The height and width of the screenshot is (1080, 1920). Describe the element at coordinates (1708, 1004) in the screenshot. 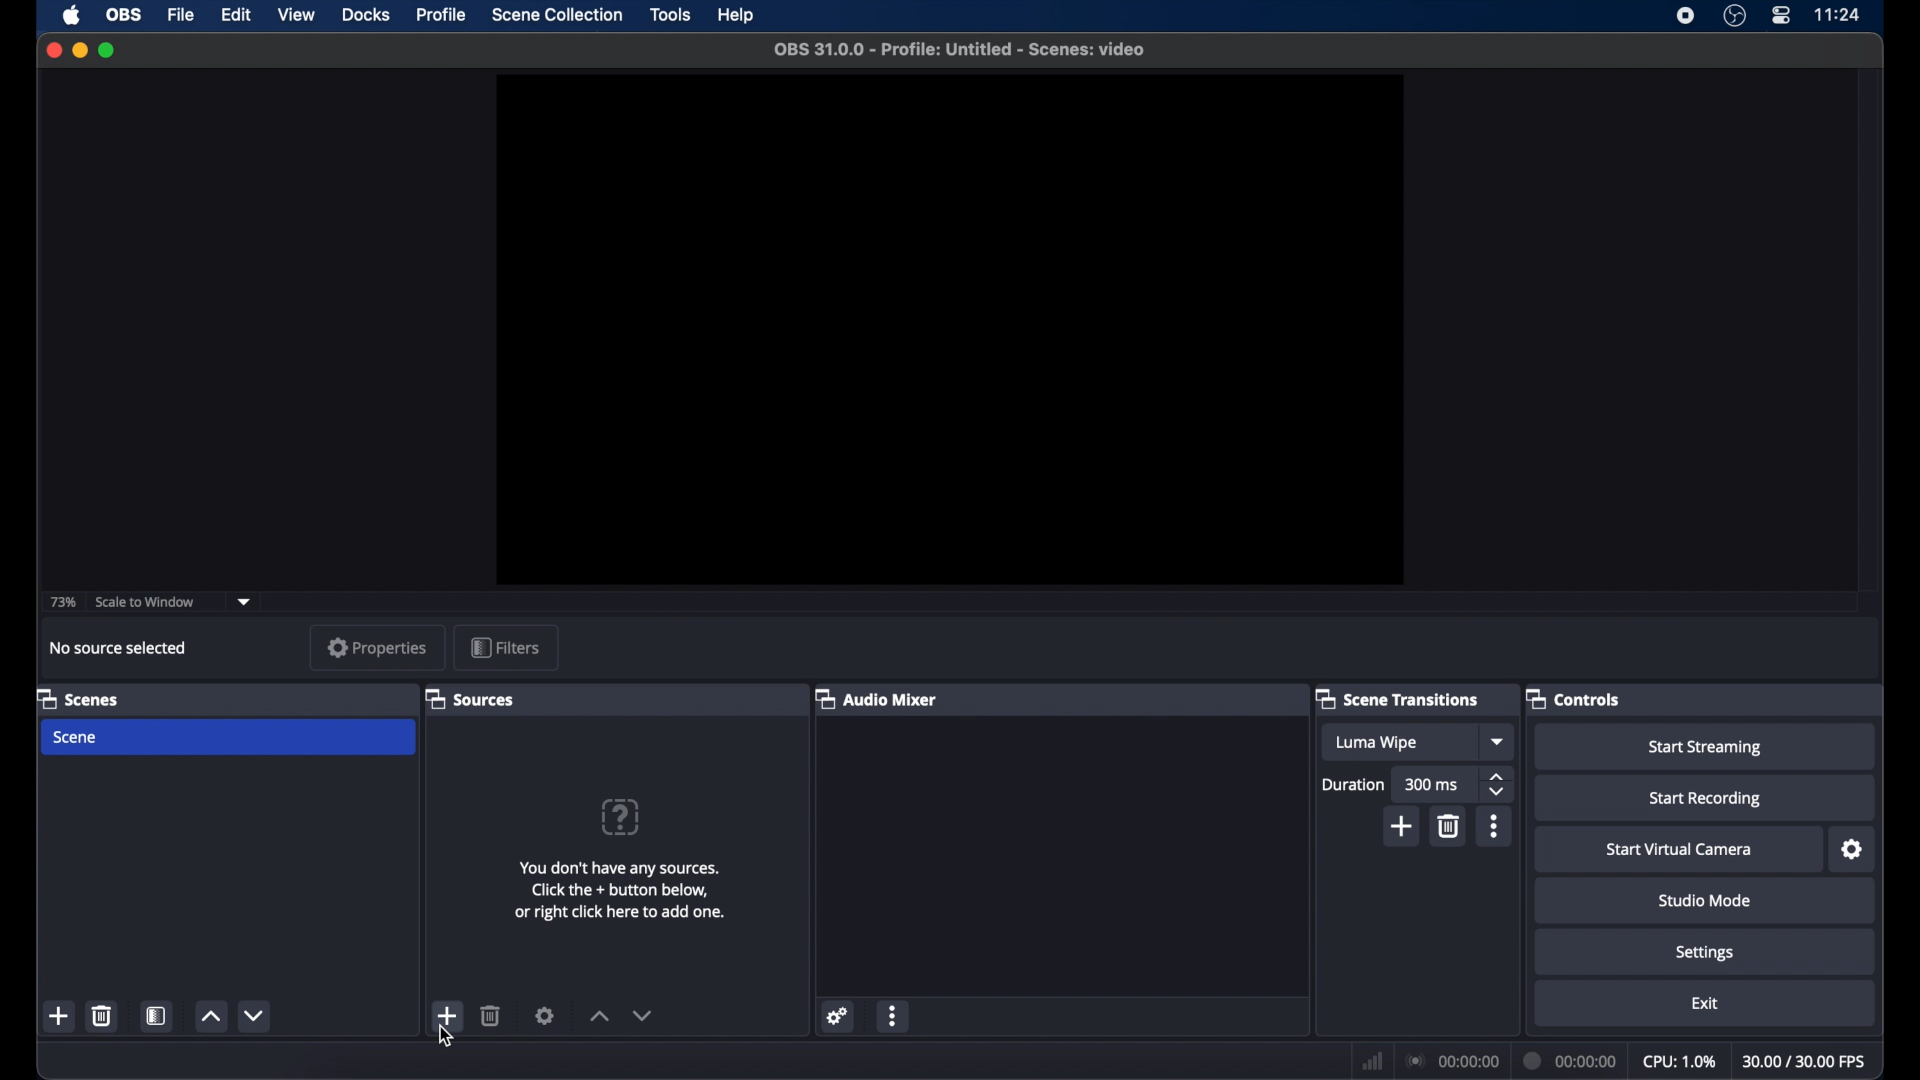

I see `exit` at that location.